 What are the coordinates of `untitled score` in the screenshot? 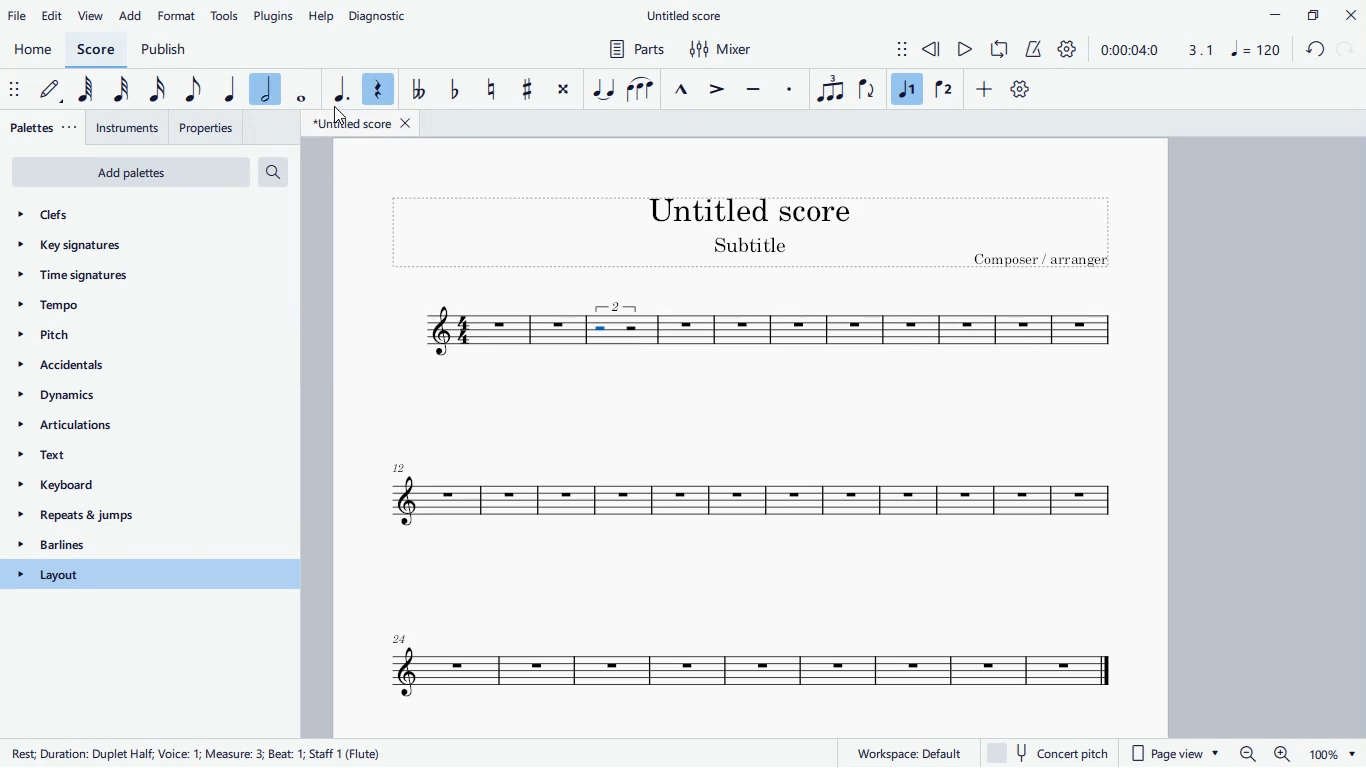 It's located at (687, 16).